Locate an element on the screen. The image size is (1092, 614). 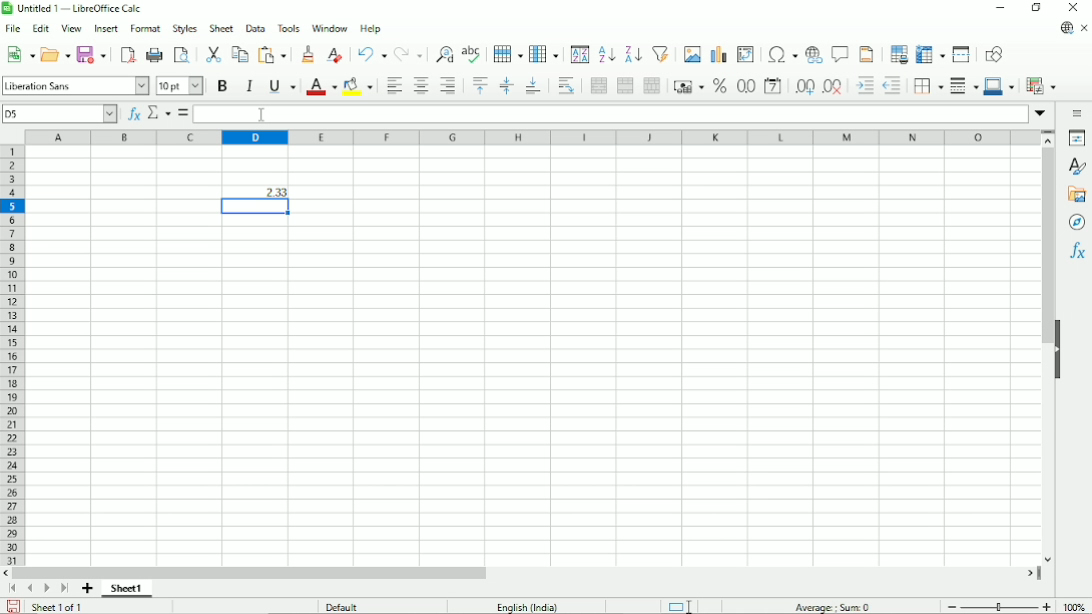
Font color is located at coordinates (180, 85).